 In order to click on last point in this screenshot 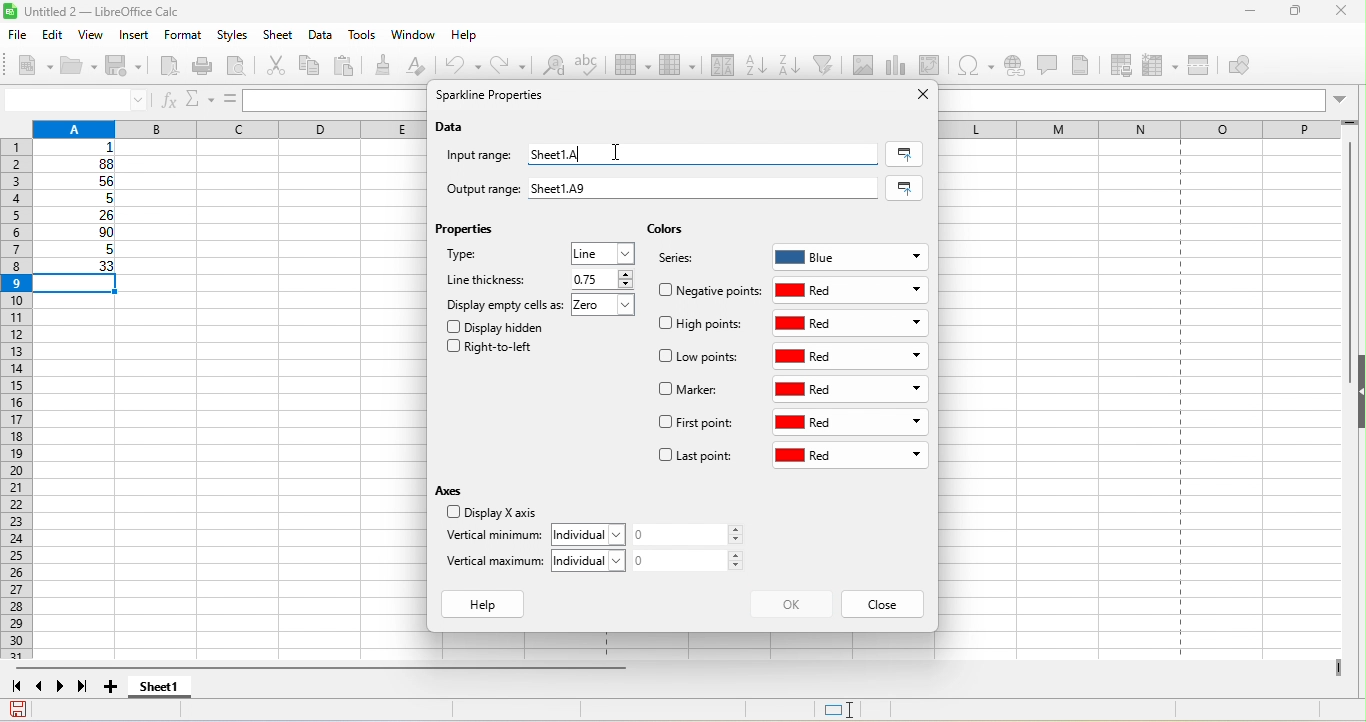, I will do `click(695, 458)`.